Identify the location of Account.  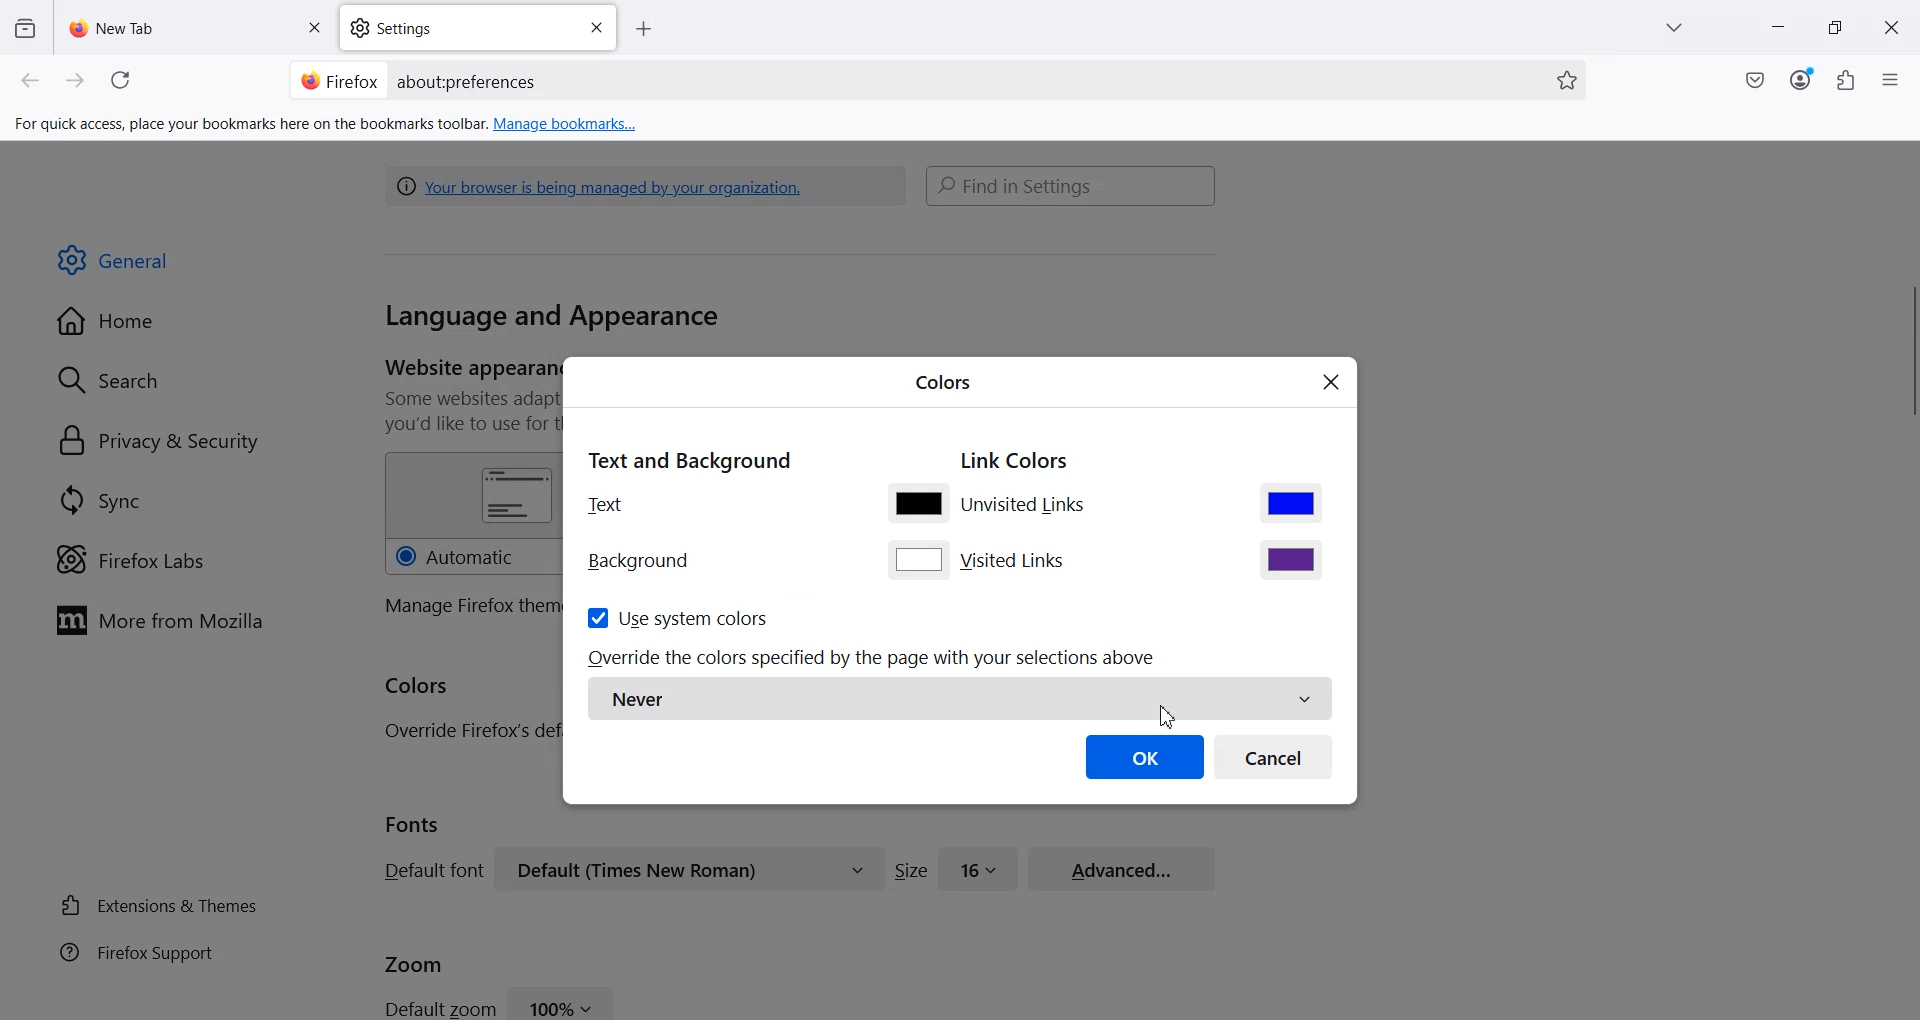
(1801, 80).